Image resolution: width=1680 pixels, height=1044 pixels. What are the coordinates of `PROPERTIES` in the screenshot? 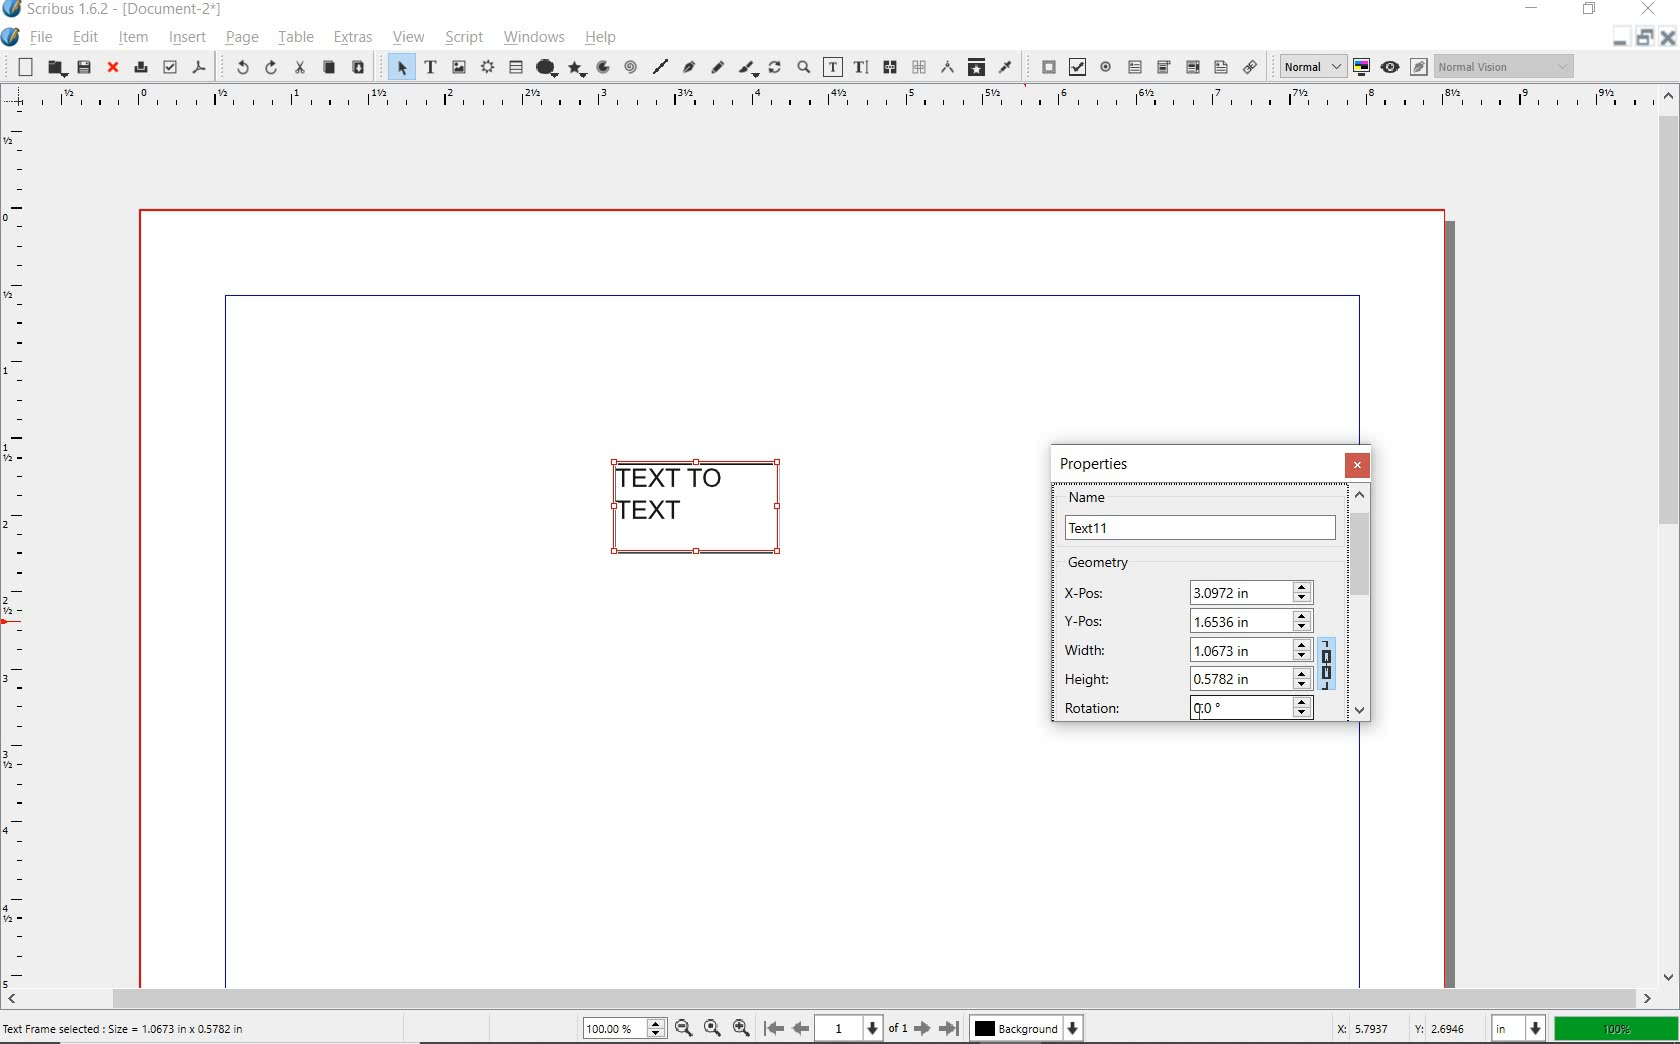 It's located at (1099, 463).